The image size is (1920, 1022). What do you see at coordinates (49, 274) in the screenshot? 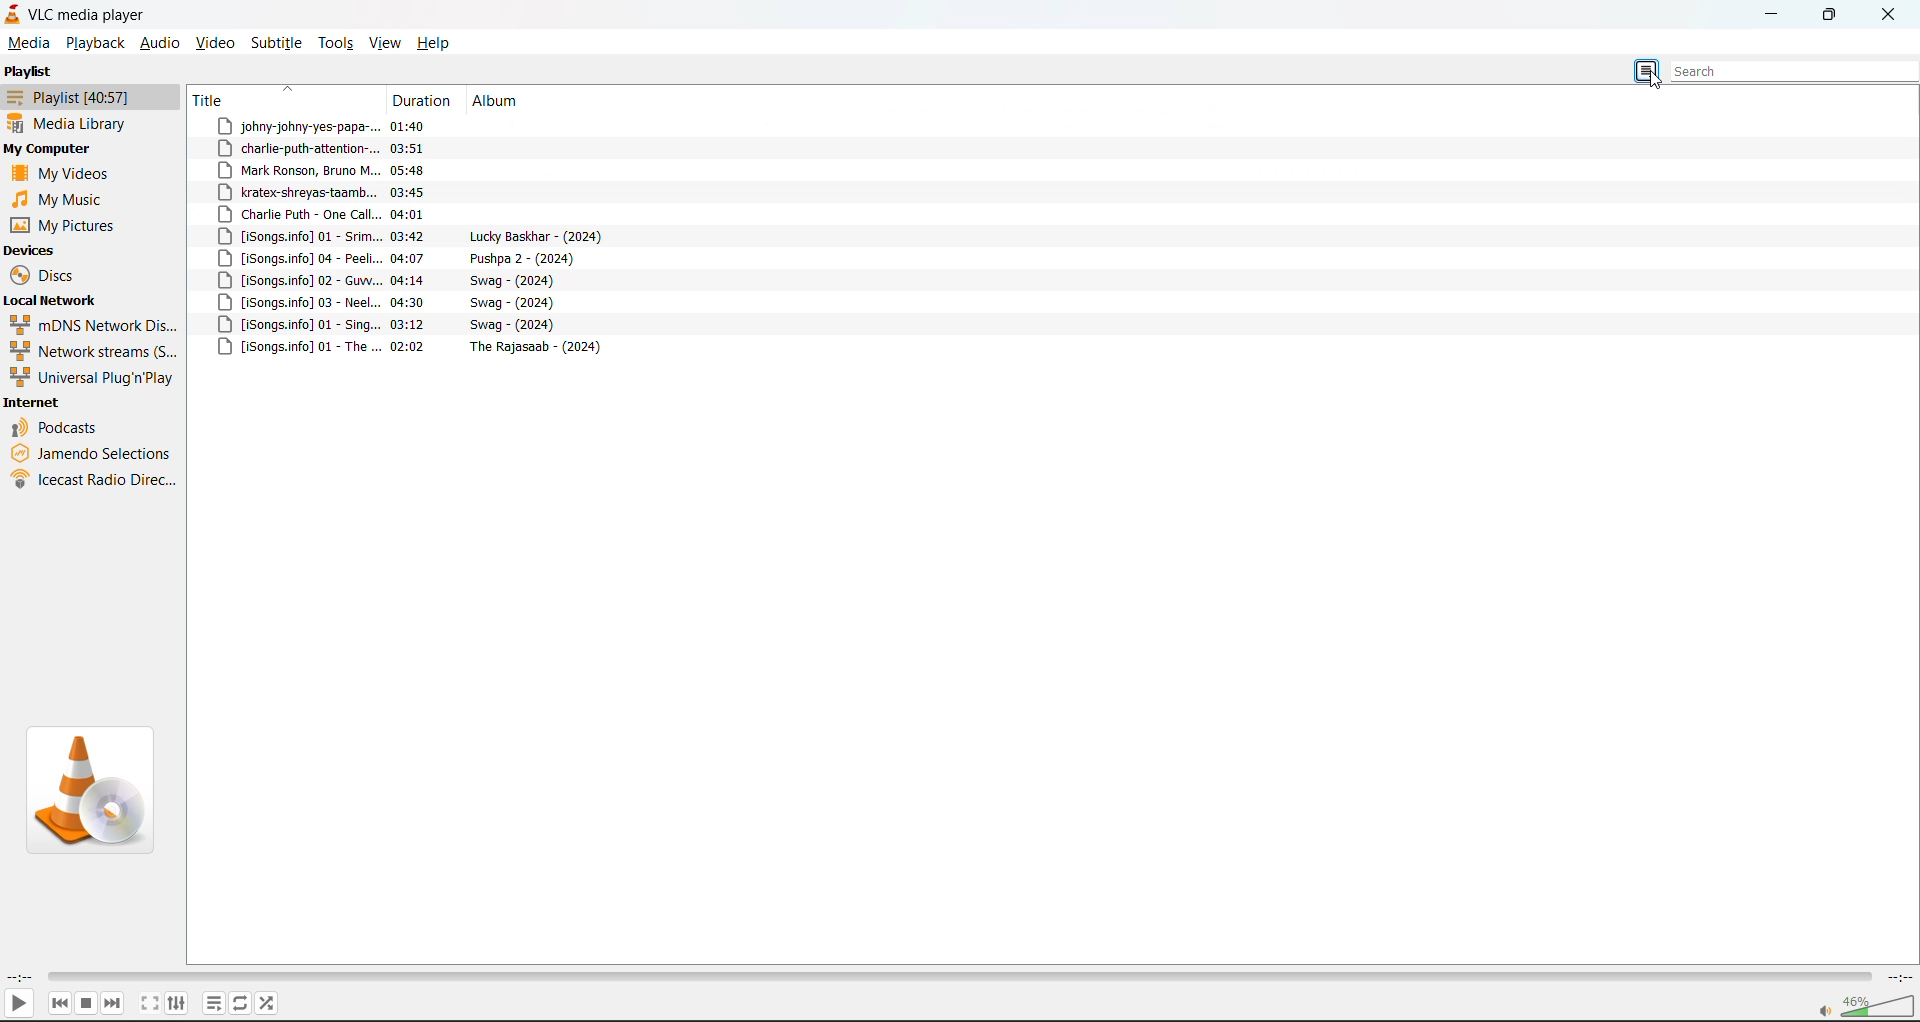
I see `discs` at bounding box center [49, 274].